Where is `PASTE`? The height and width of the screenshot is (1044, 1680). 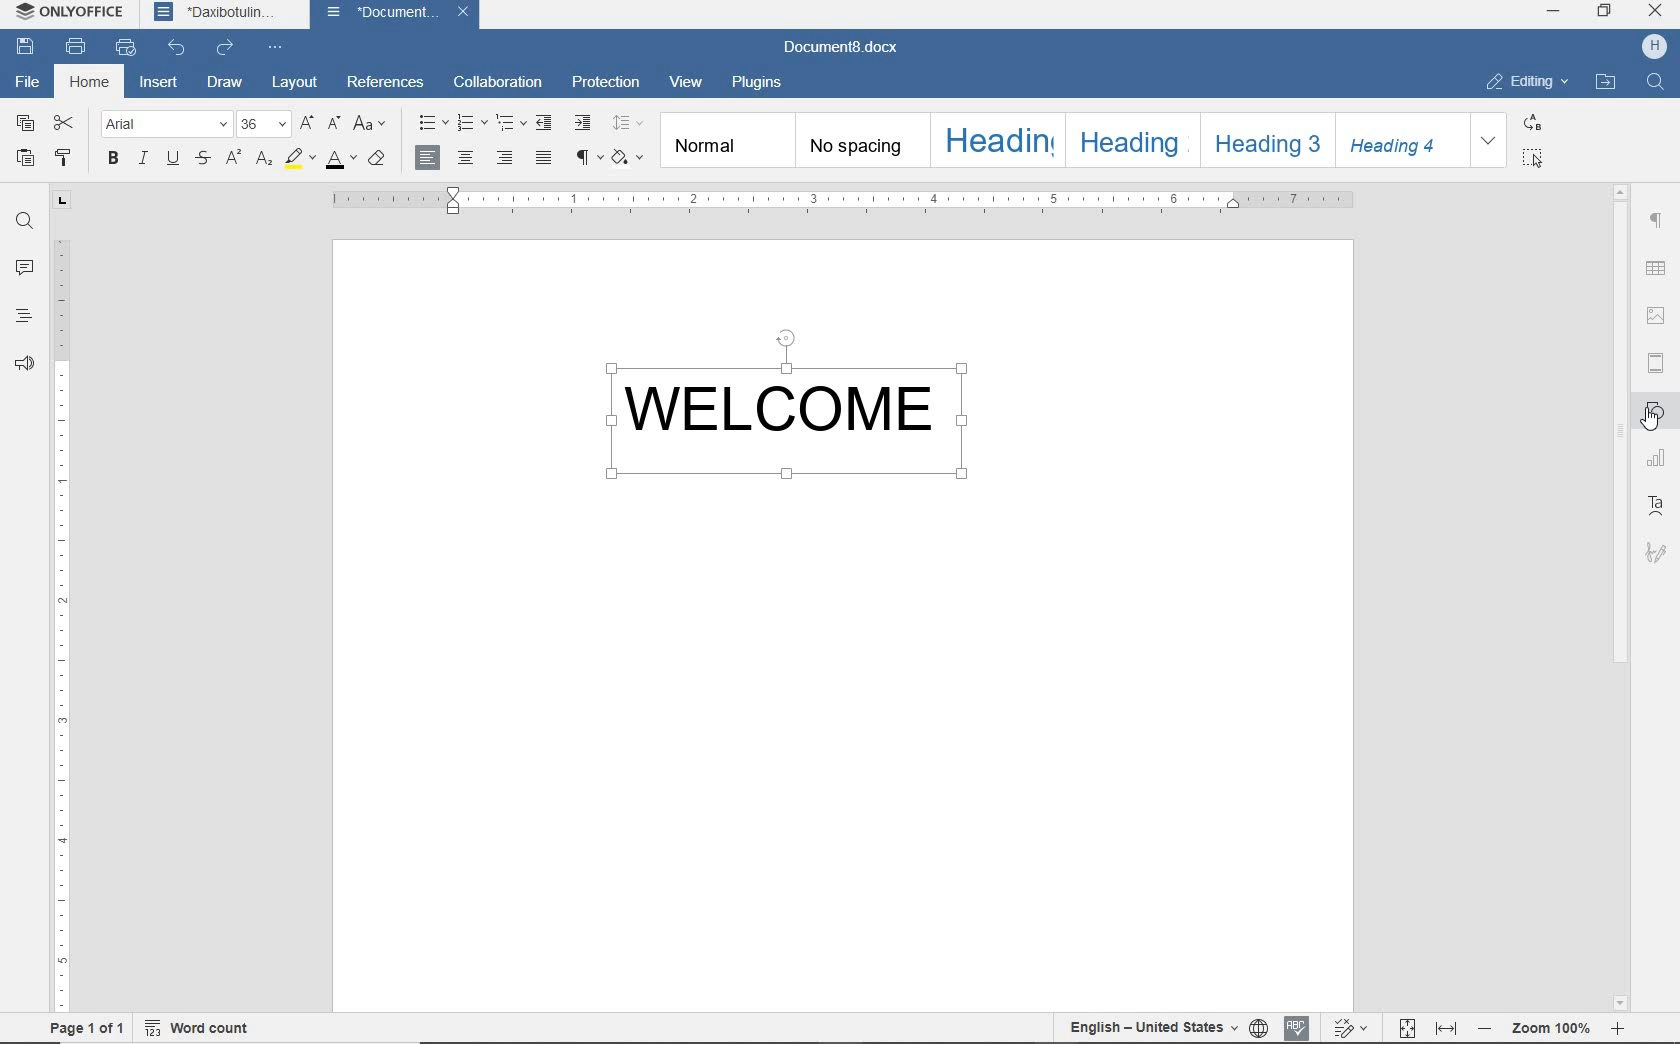
PASTE is located at coordinates (26, 157).